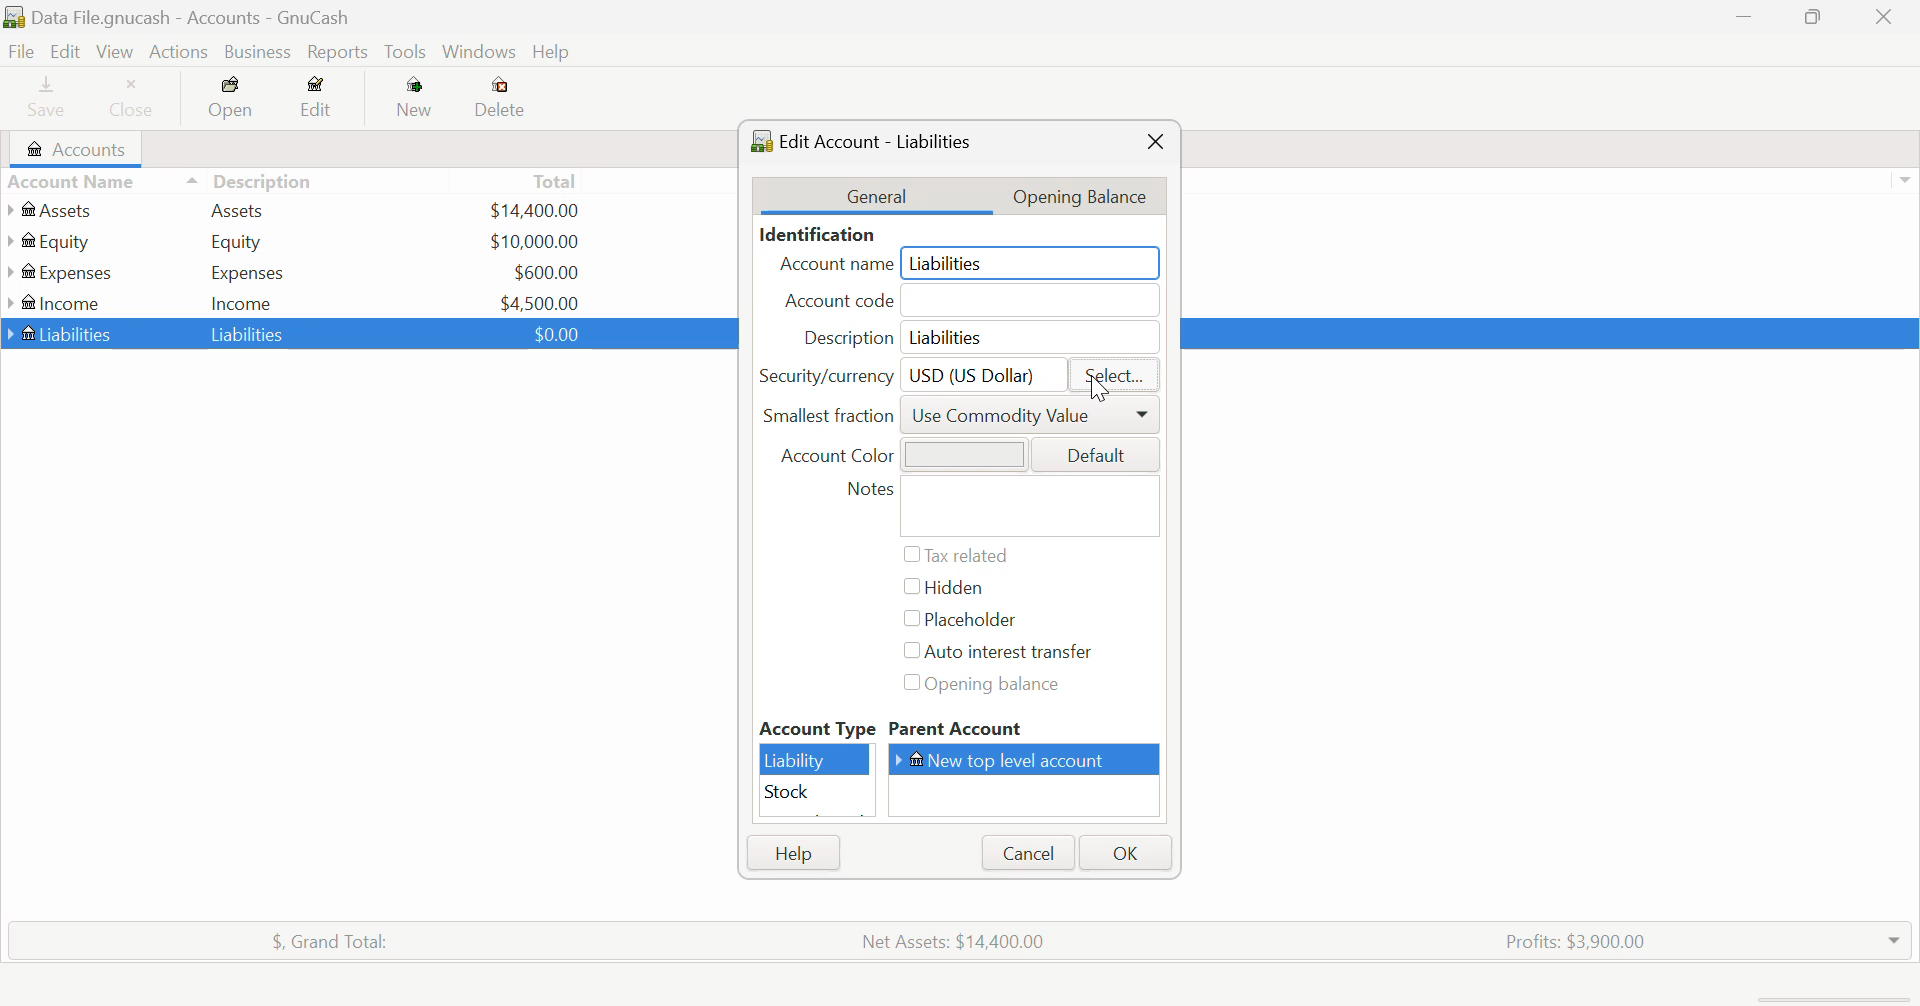  What do you see at coordinates (1092, 195) in the screenshot?
I see `Opening Balance Tab` at bounding box center [1092, 195].